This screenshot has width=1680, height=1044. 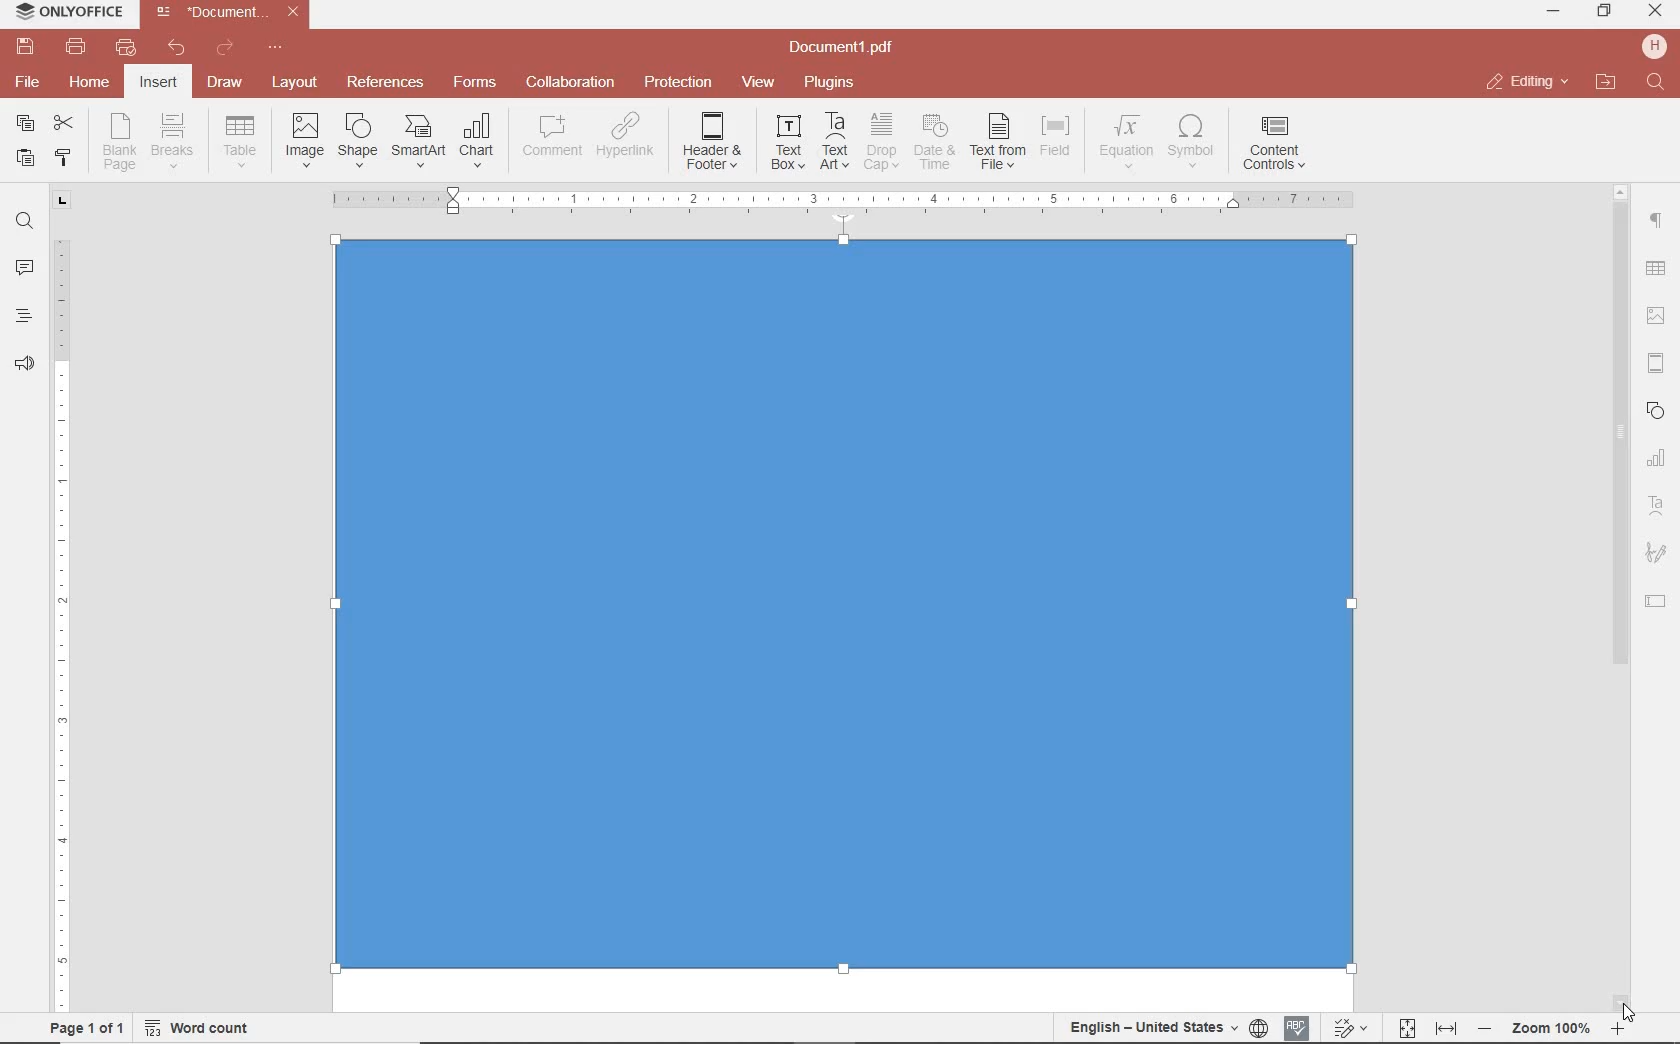 What do you see at coordinates (157, 84) in the screenshot?
I see `insert` at bounding box center [157, 84].